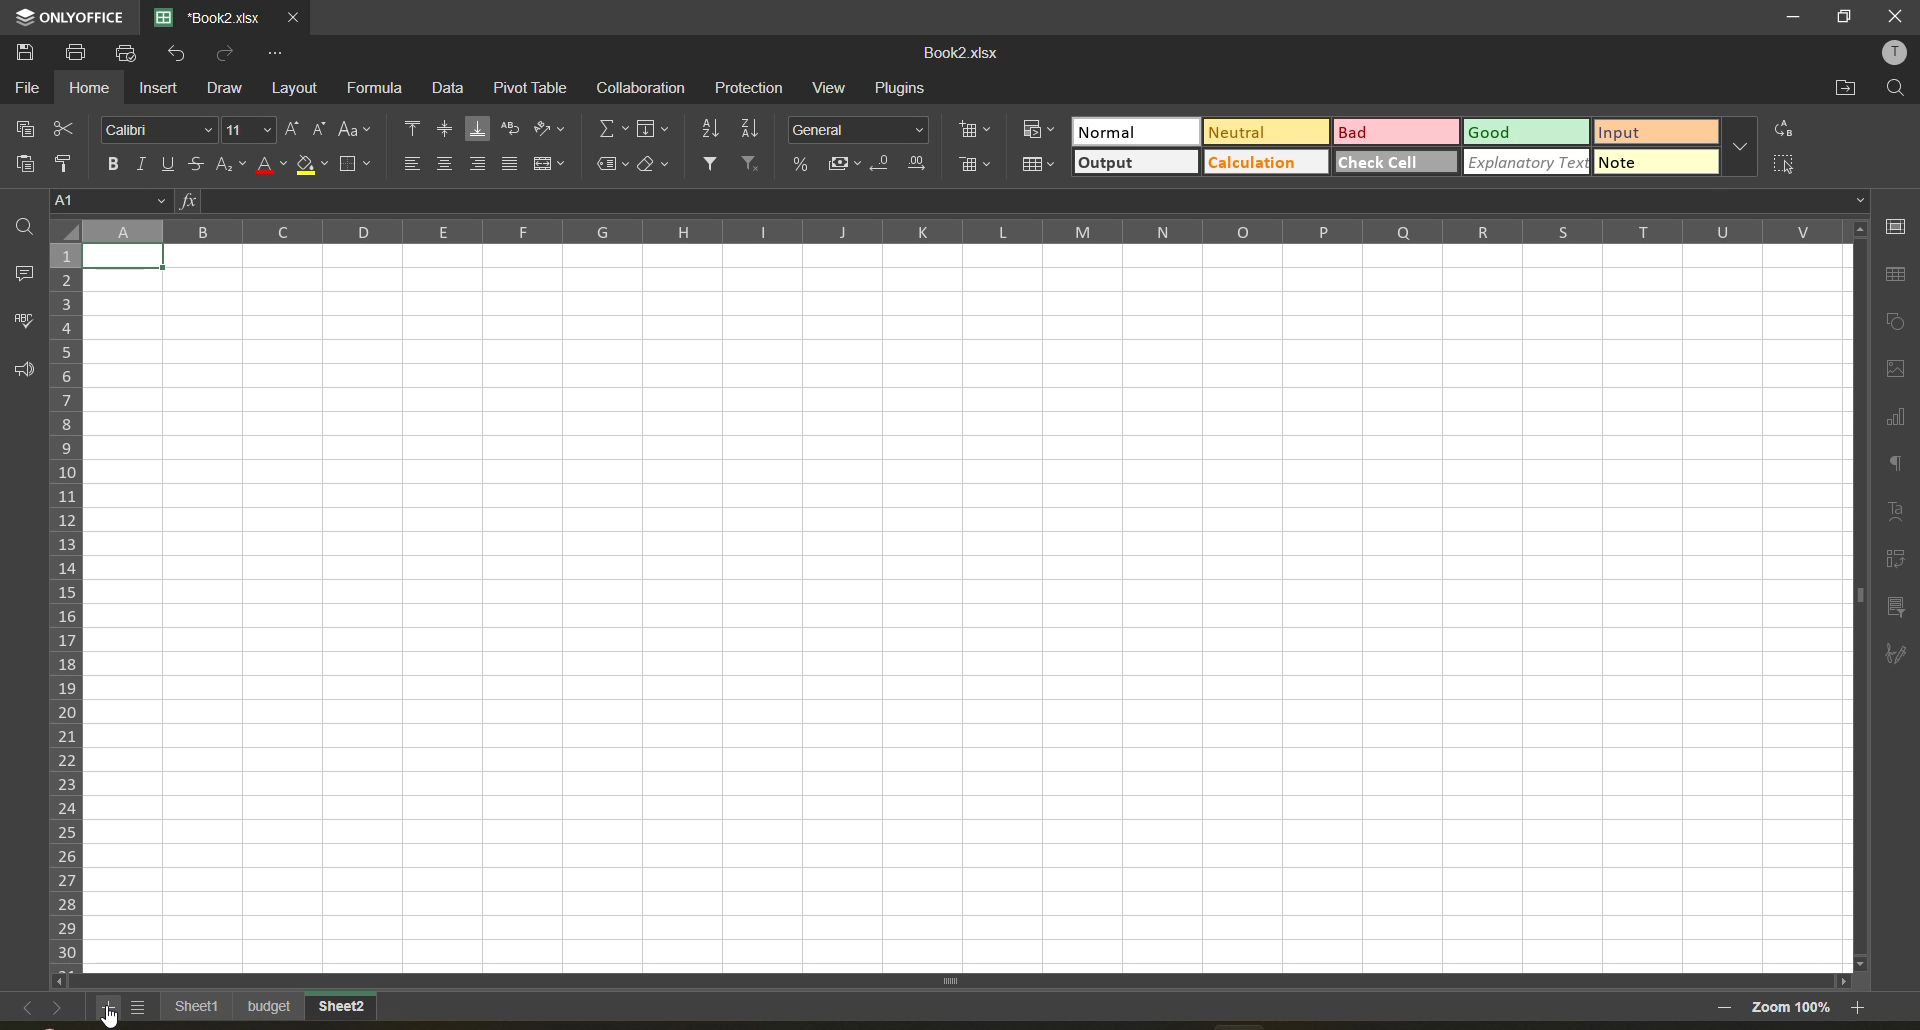 The height and width of the screenshot is (1030, 1920). Describe the element at coordinates (1897, 322) in the screenshot. I see `shapes` at that location.